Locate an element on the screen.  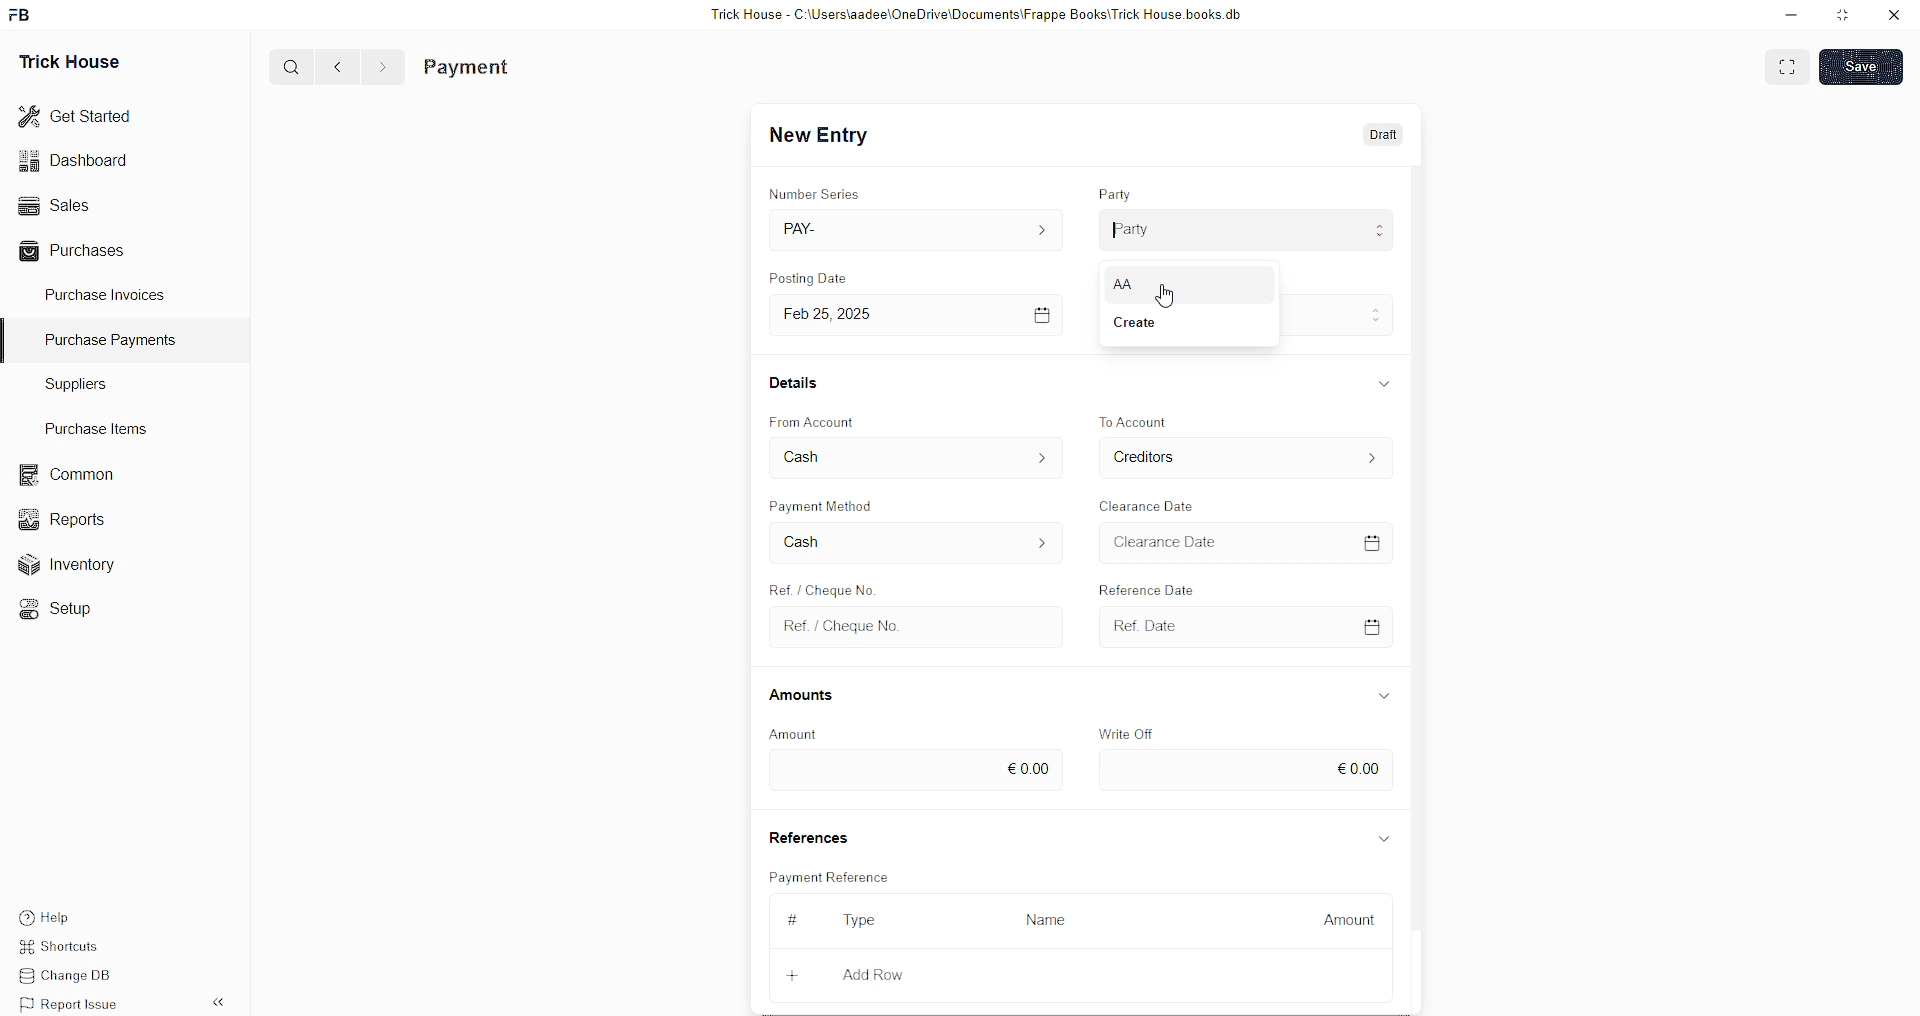
close is located at coordinates (1894, 15).